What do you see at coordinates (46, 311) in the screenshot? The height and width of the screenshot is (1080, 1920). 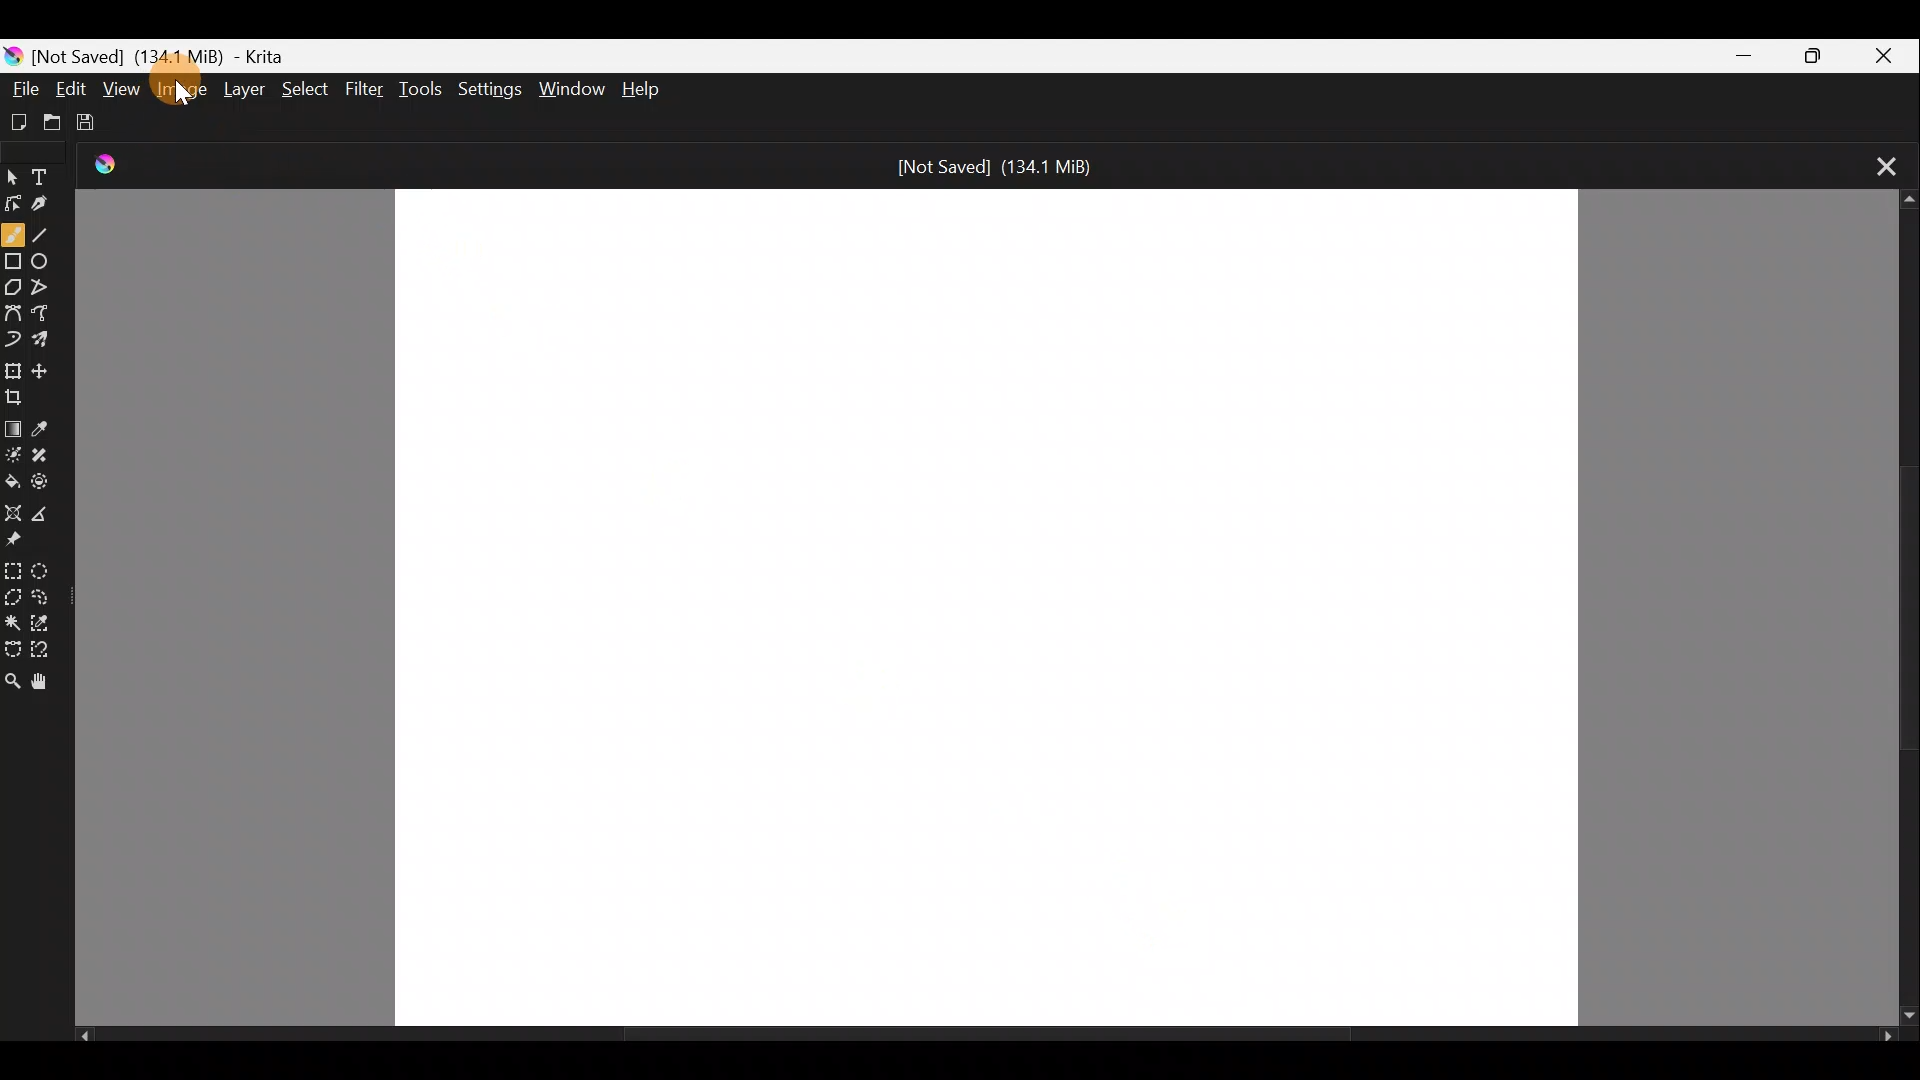 I see `Freehand path tool` at bounding box center [46, 311].